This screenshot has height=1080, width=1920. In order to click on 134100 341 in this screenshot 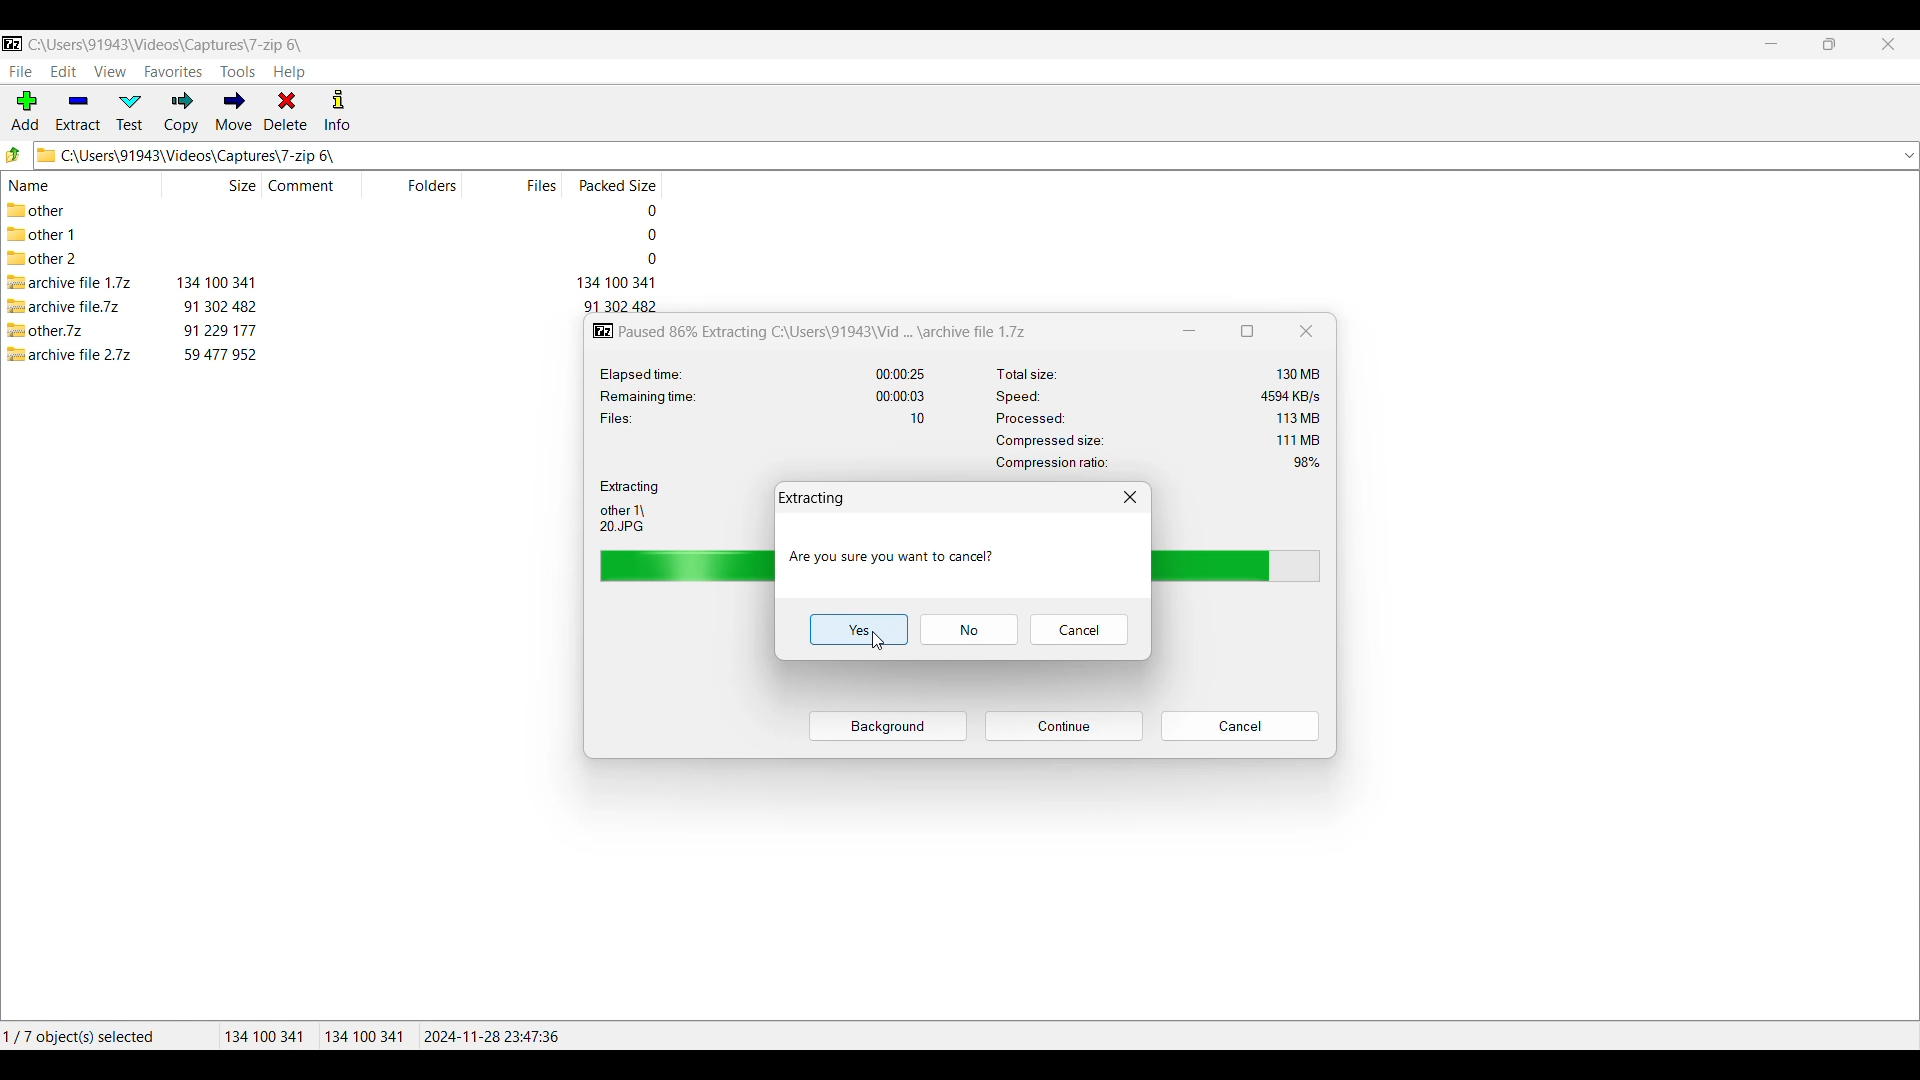, I will do `click(264, 1036)`.